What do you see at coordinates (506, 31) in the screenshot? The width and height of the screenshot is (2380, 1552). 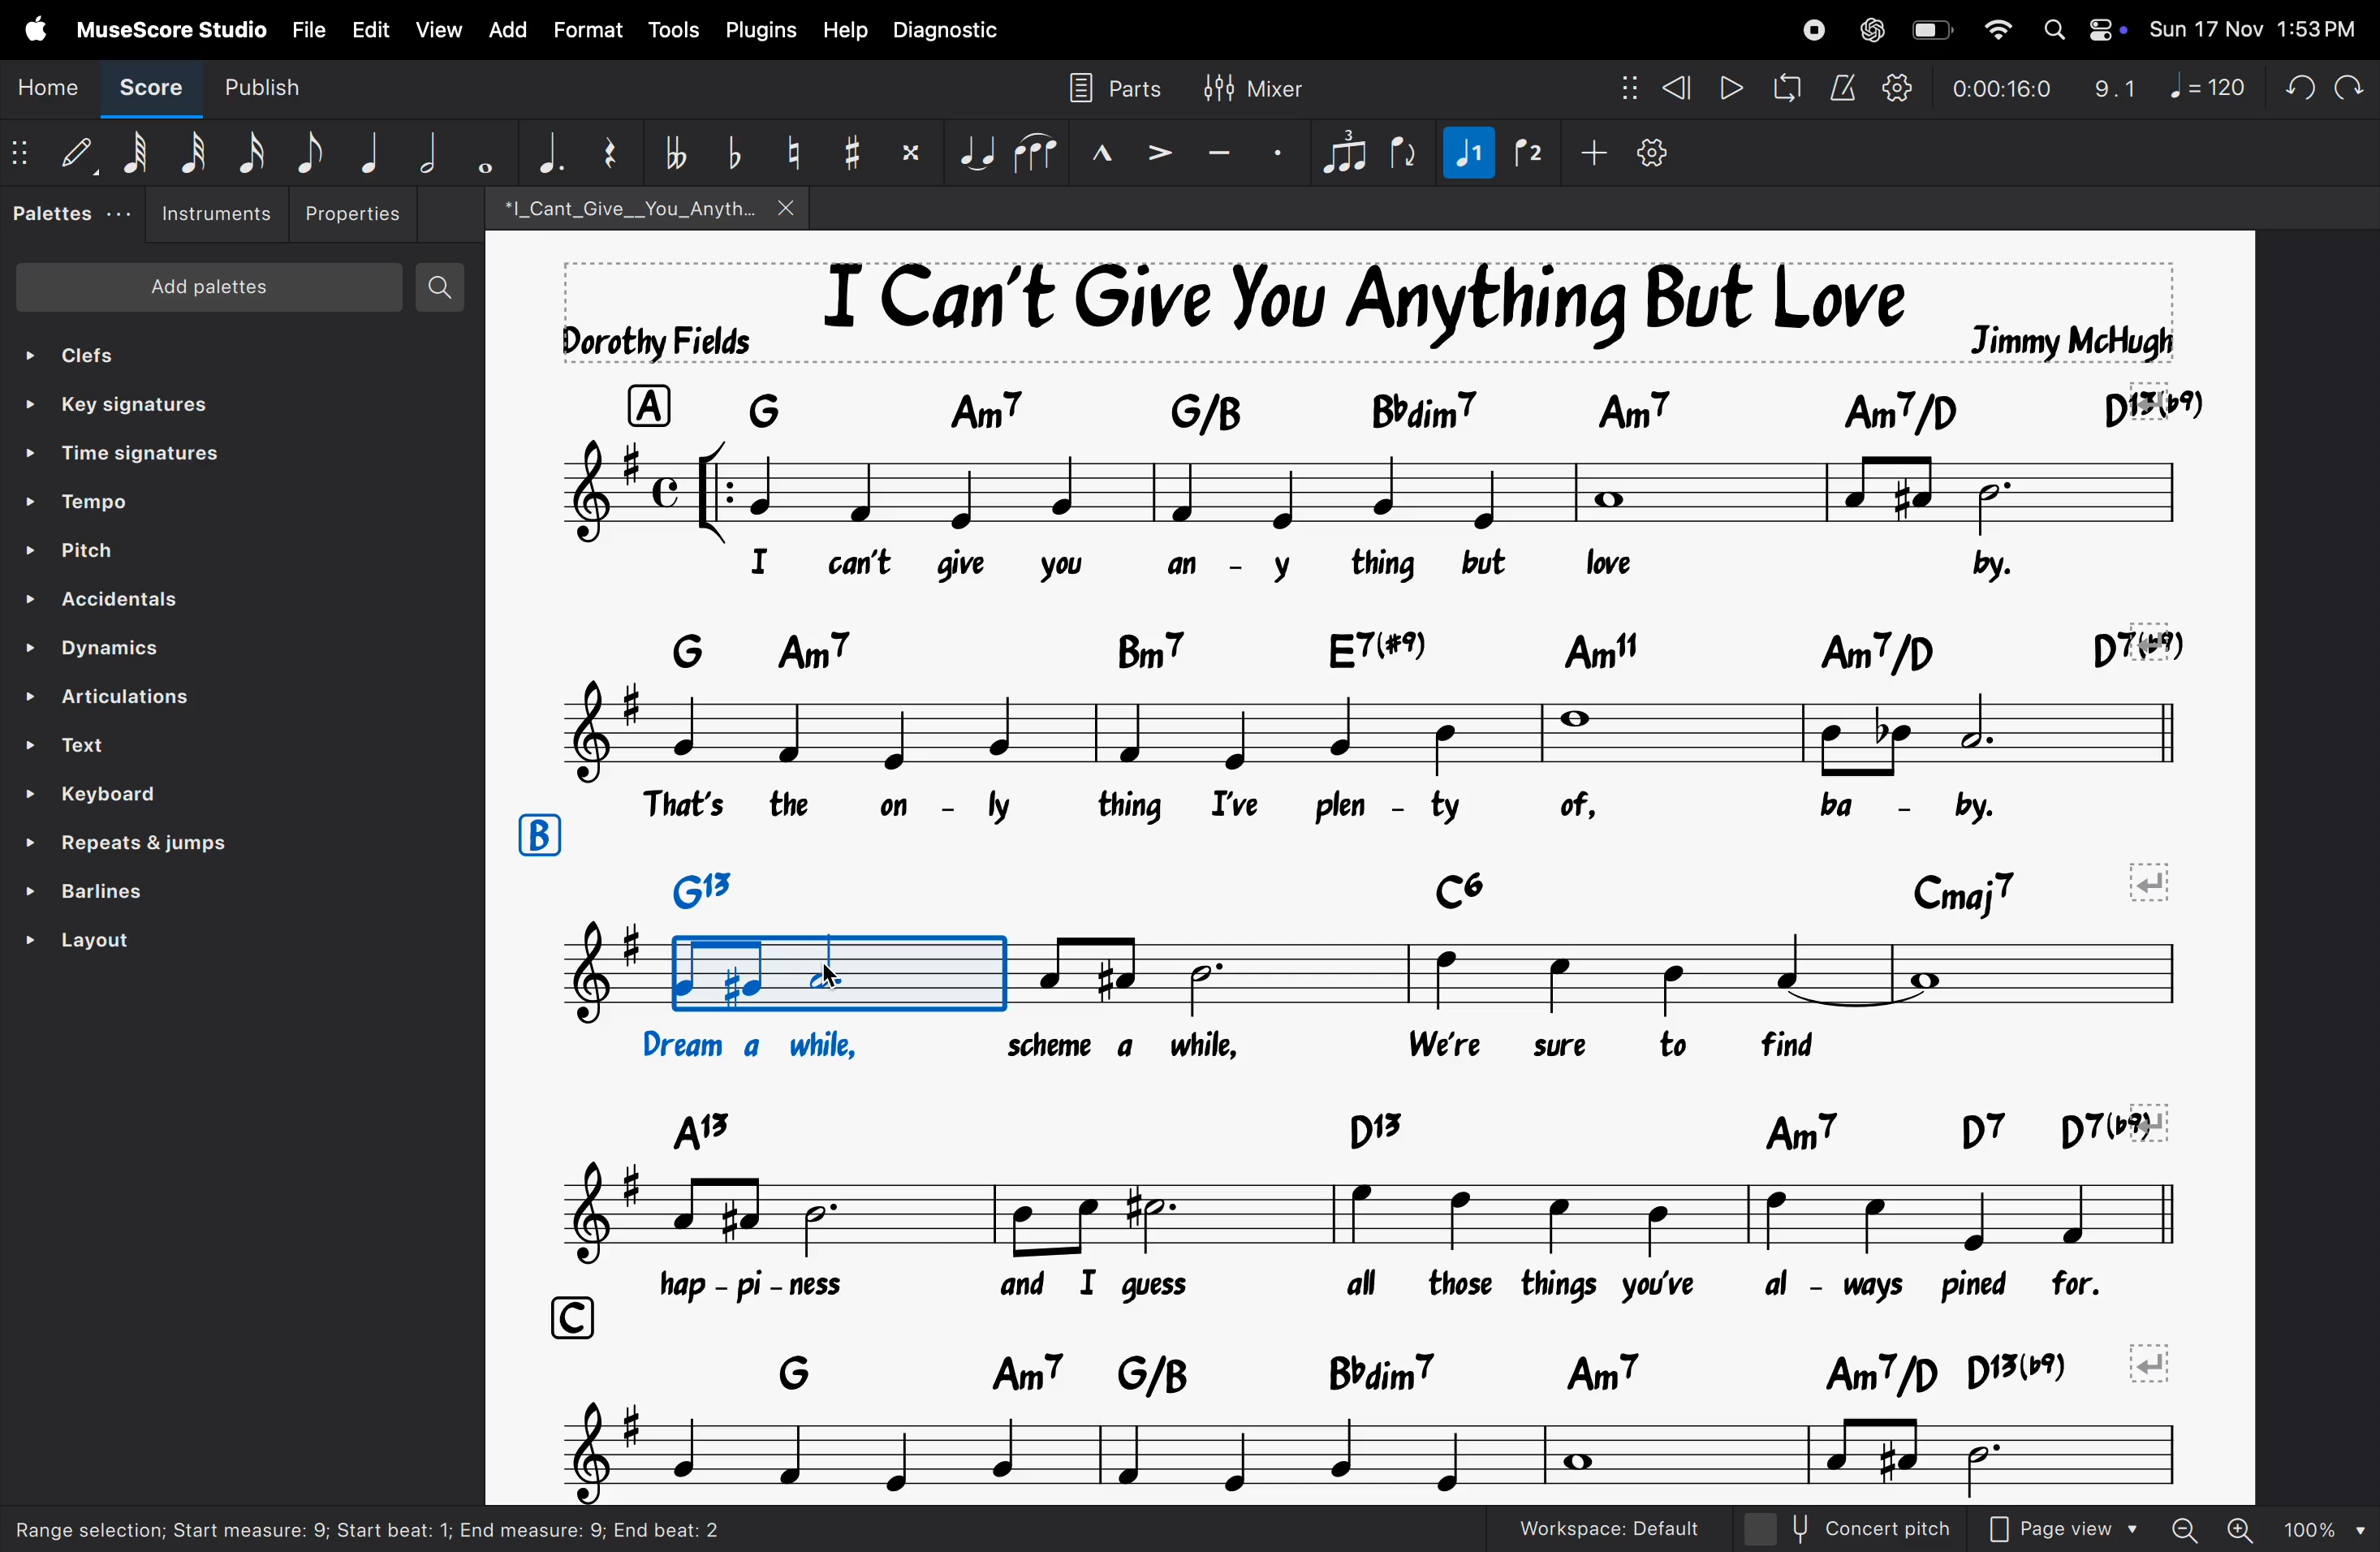 I see `add` at bounding box center [506, 31].